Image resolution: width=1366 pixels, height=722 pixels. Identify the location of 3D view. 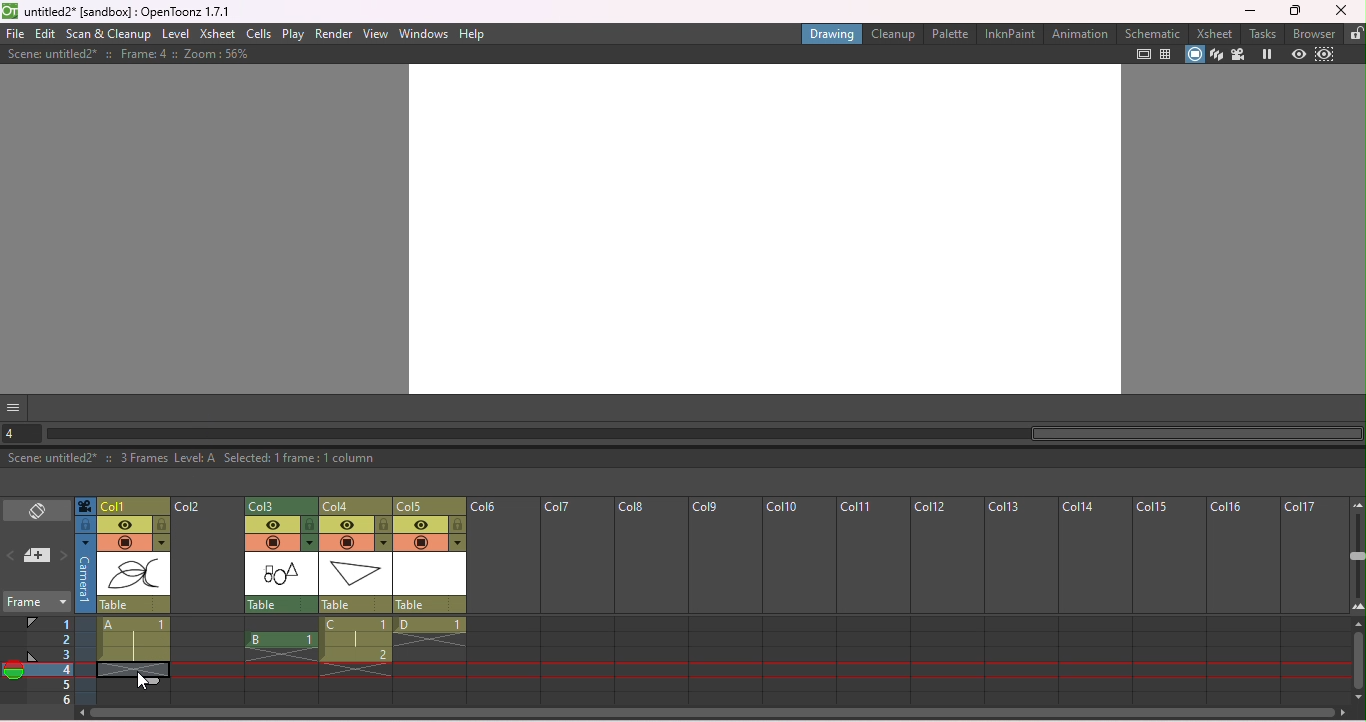
(1217, 55).